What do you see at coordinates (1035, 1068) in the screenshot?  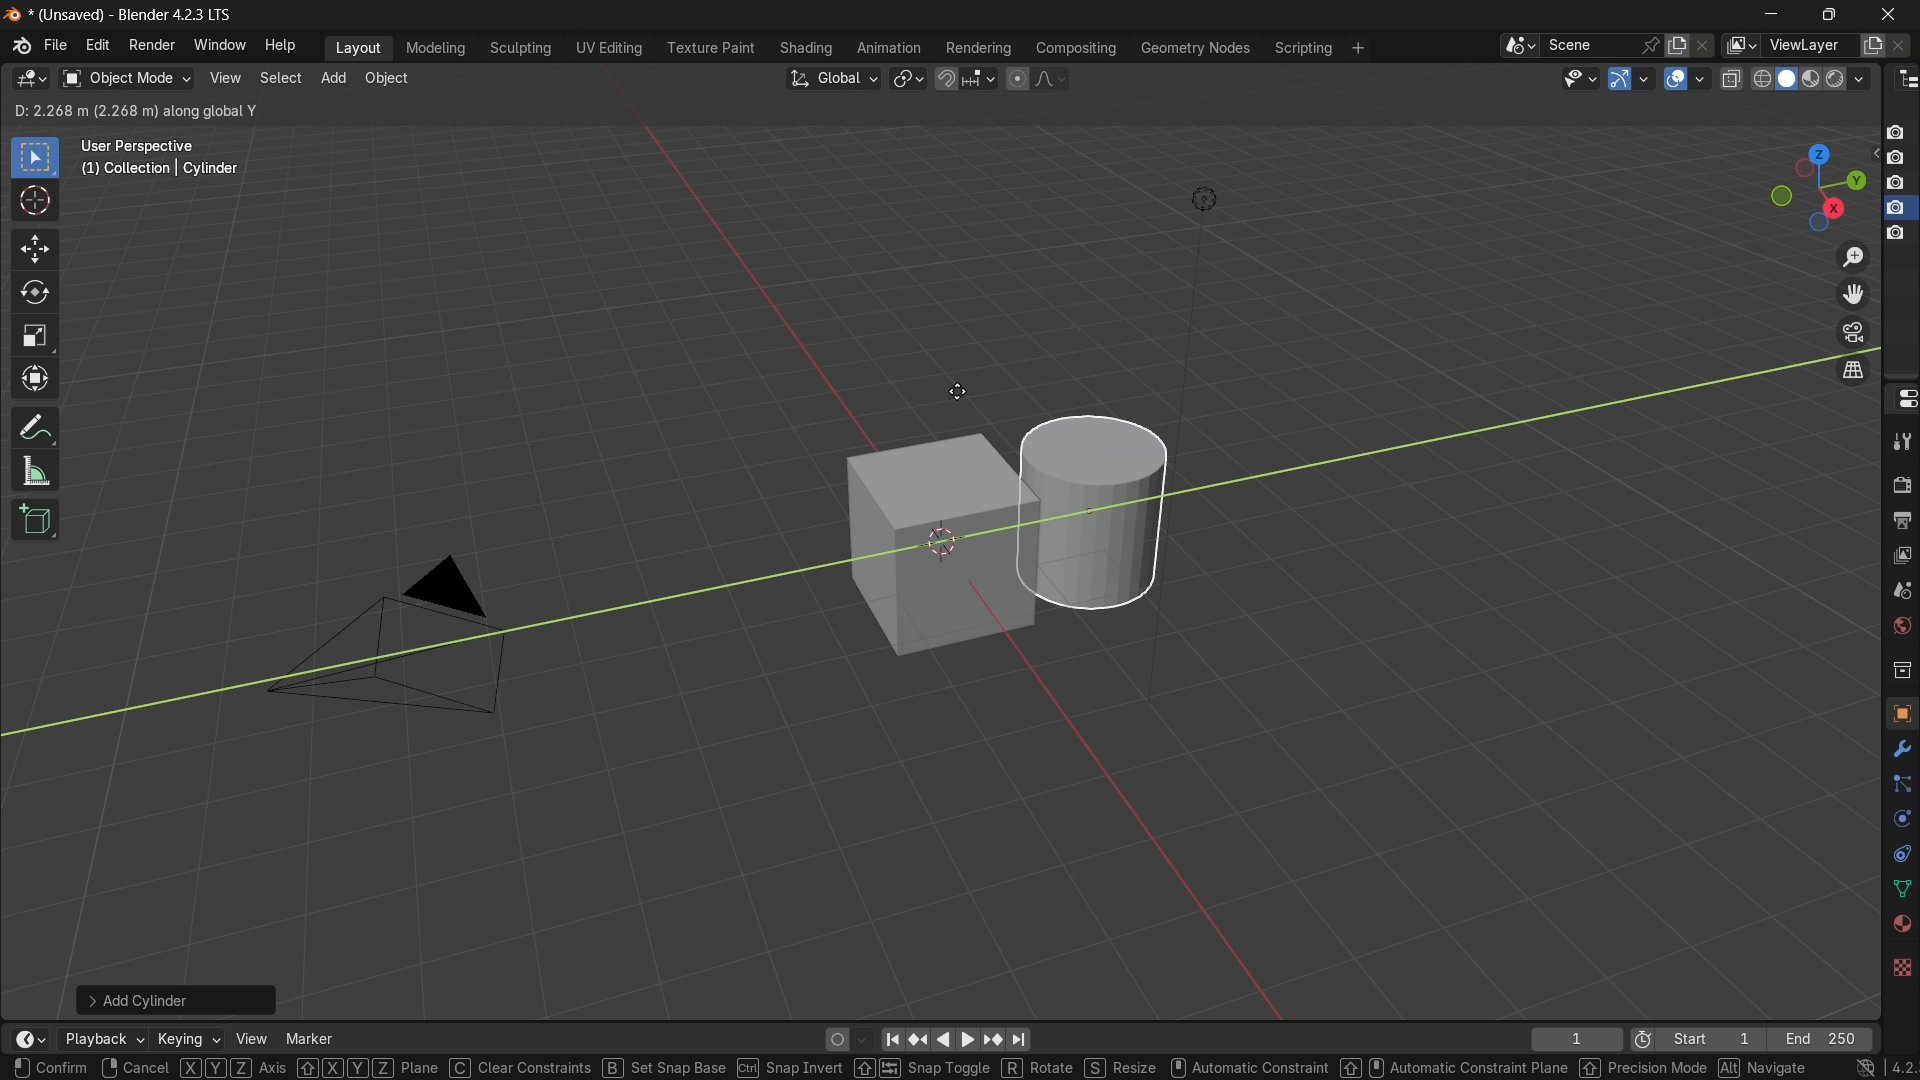 I see `rotate` at bounding box center [1035, 1068].